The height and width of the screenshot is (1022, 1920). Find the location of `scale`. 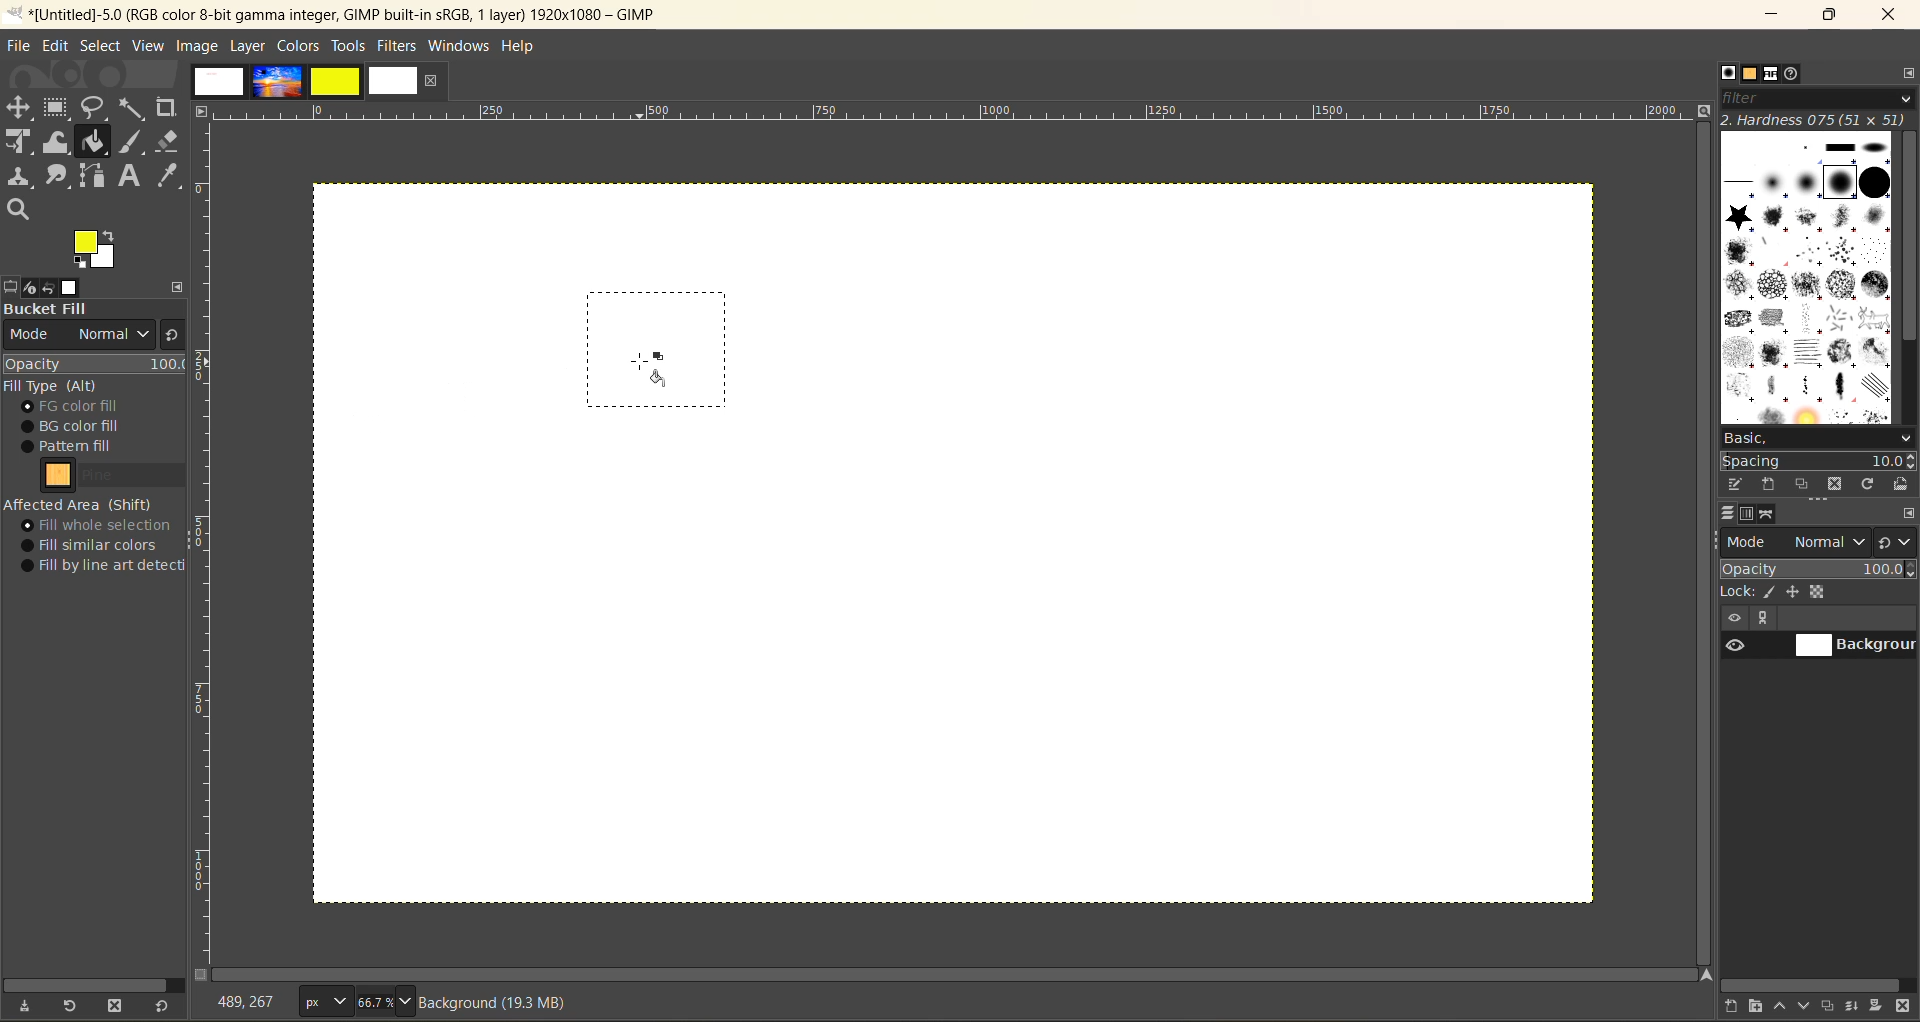

scale is located at coordinates (958, 114).